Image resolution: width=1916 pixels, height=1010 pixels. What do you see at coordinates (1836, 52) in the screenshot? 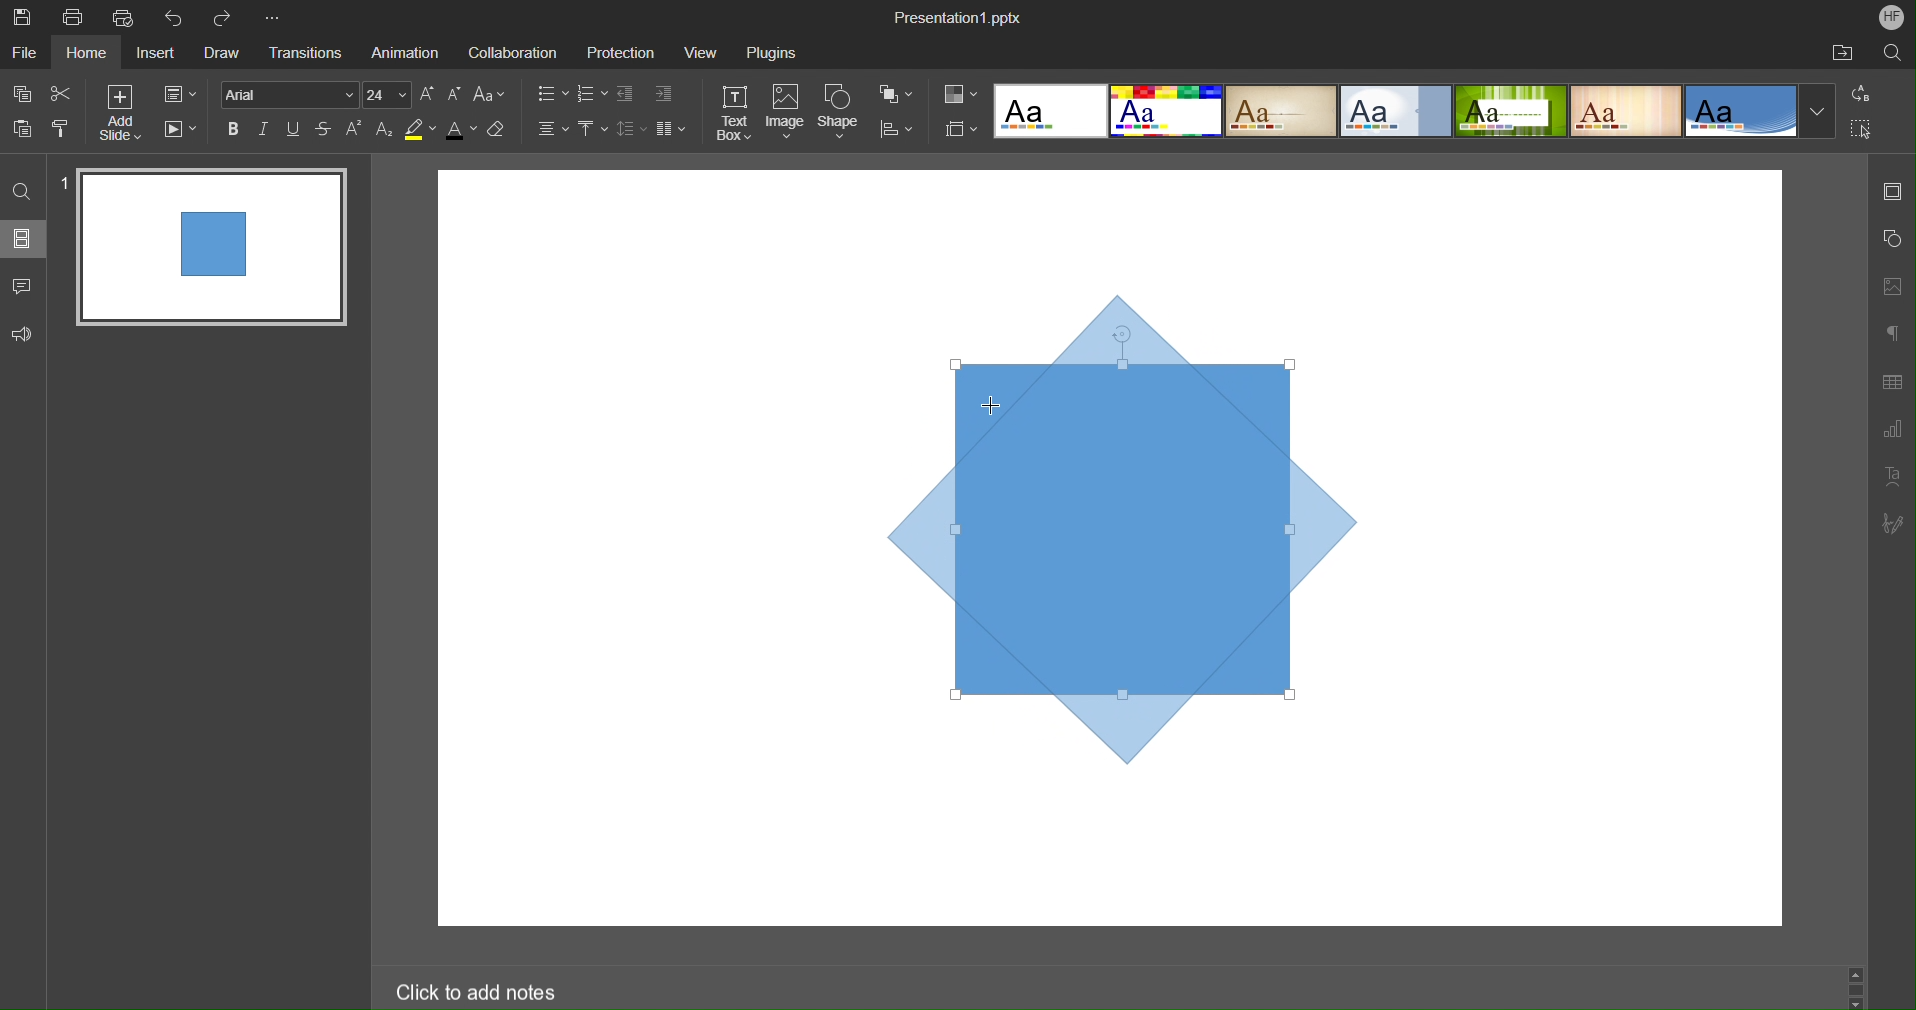
I see `Open File Location` at bounding box center [1836, 52].